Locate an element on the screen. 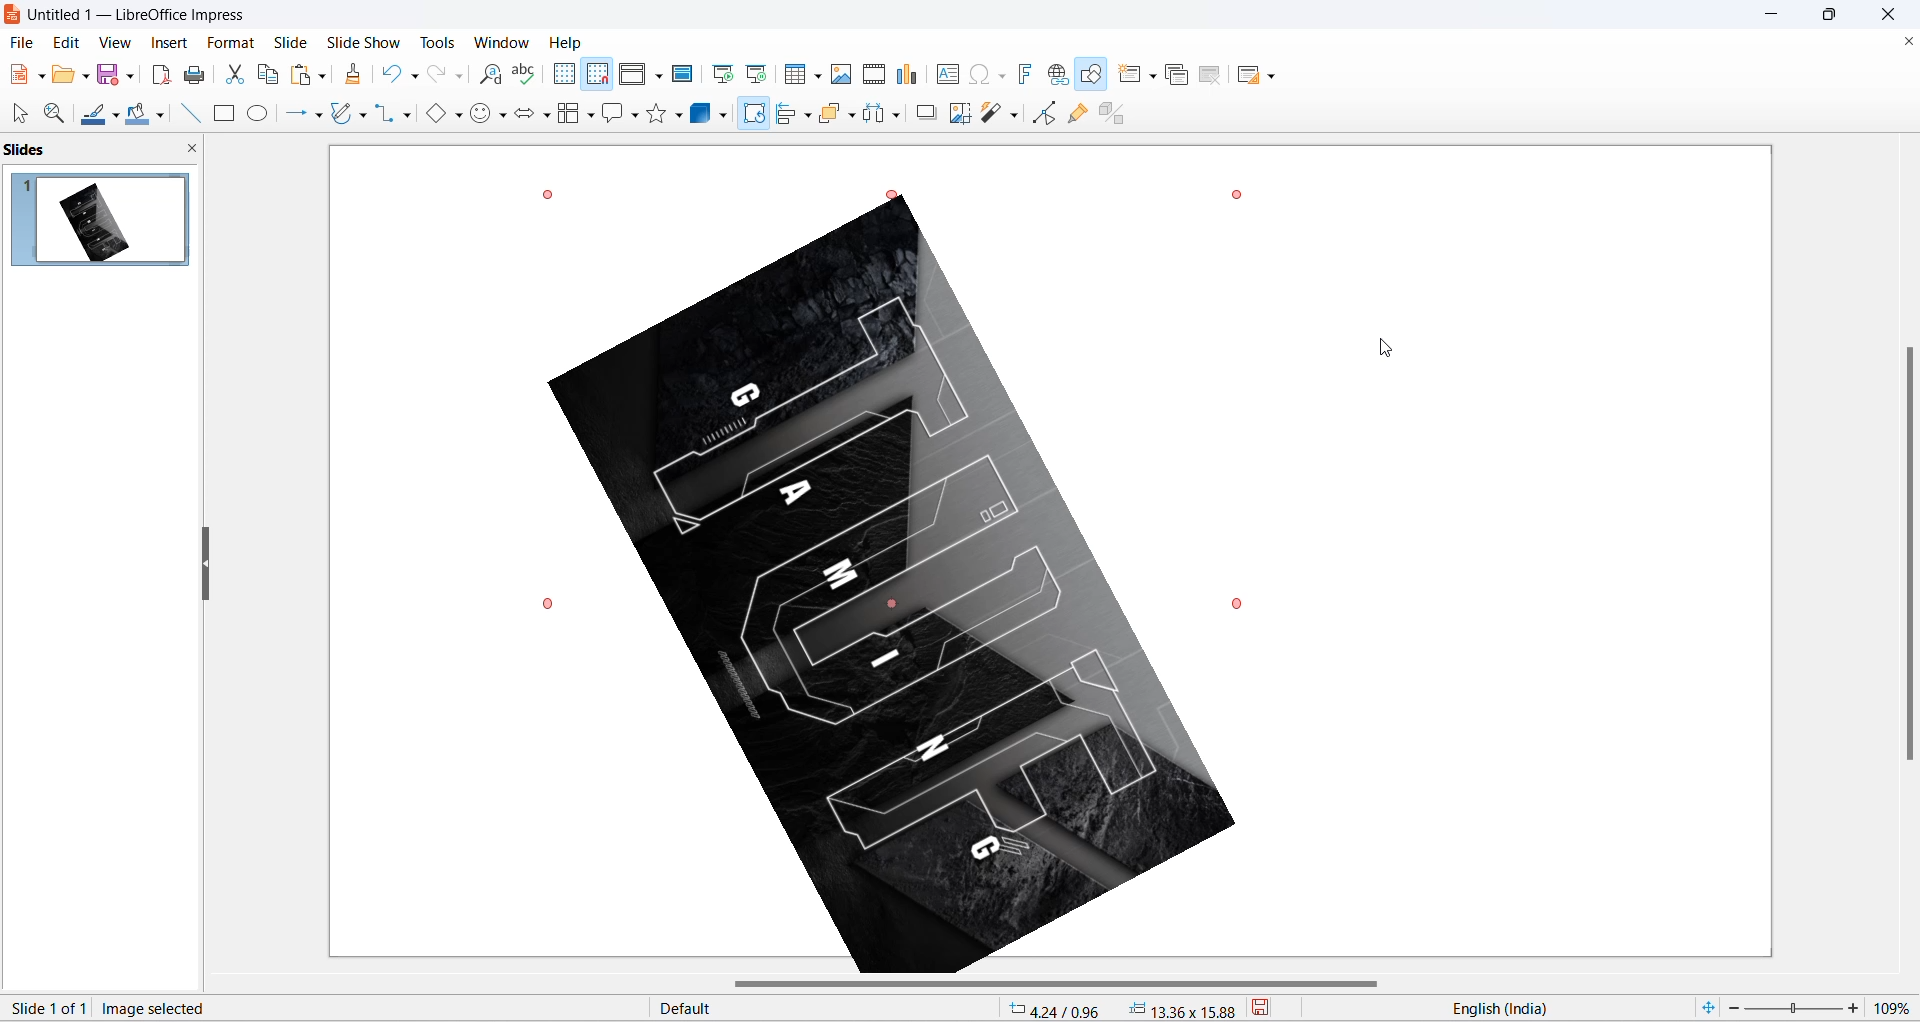 The image size is (1920, 1022). basic shapes is located at coordinates (431, 115).